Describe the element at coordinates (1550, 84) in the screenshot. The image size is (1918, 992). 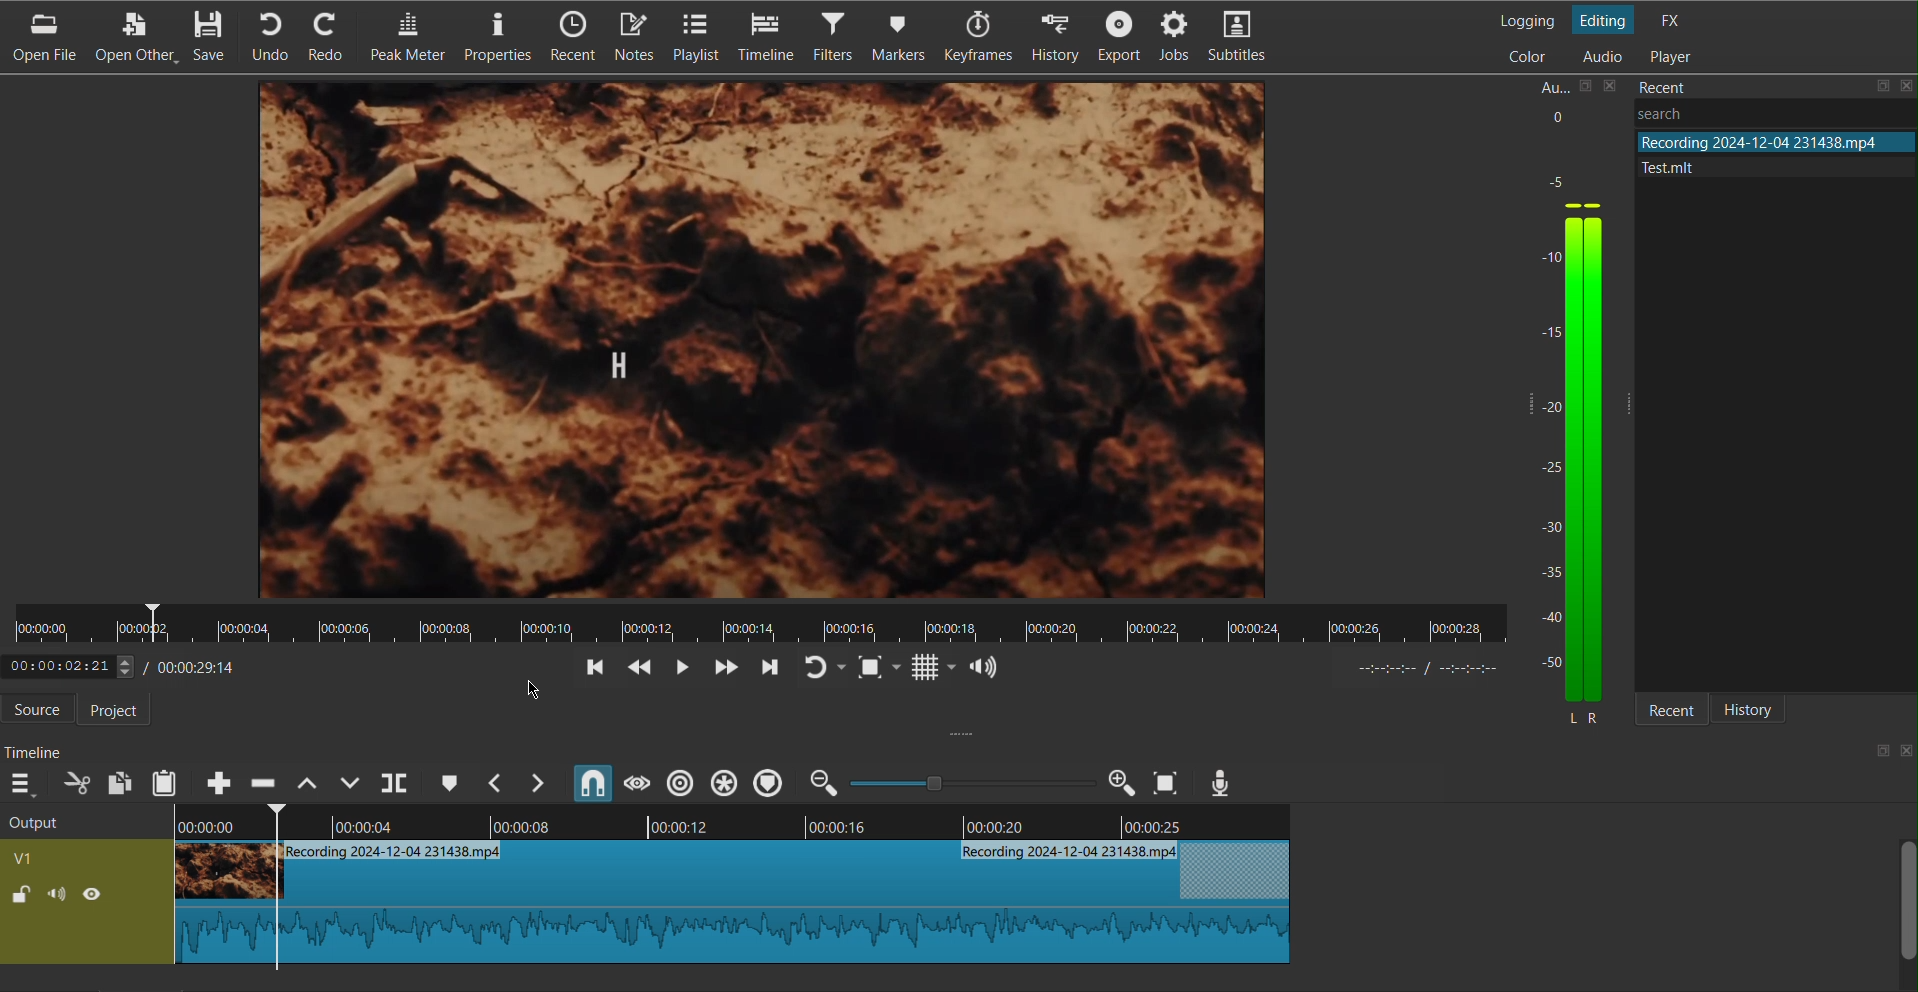
I see `Aux` at that location.